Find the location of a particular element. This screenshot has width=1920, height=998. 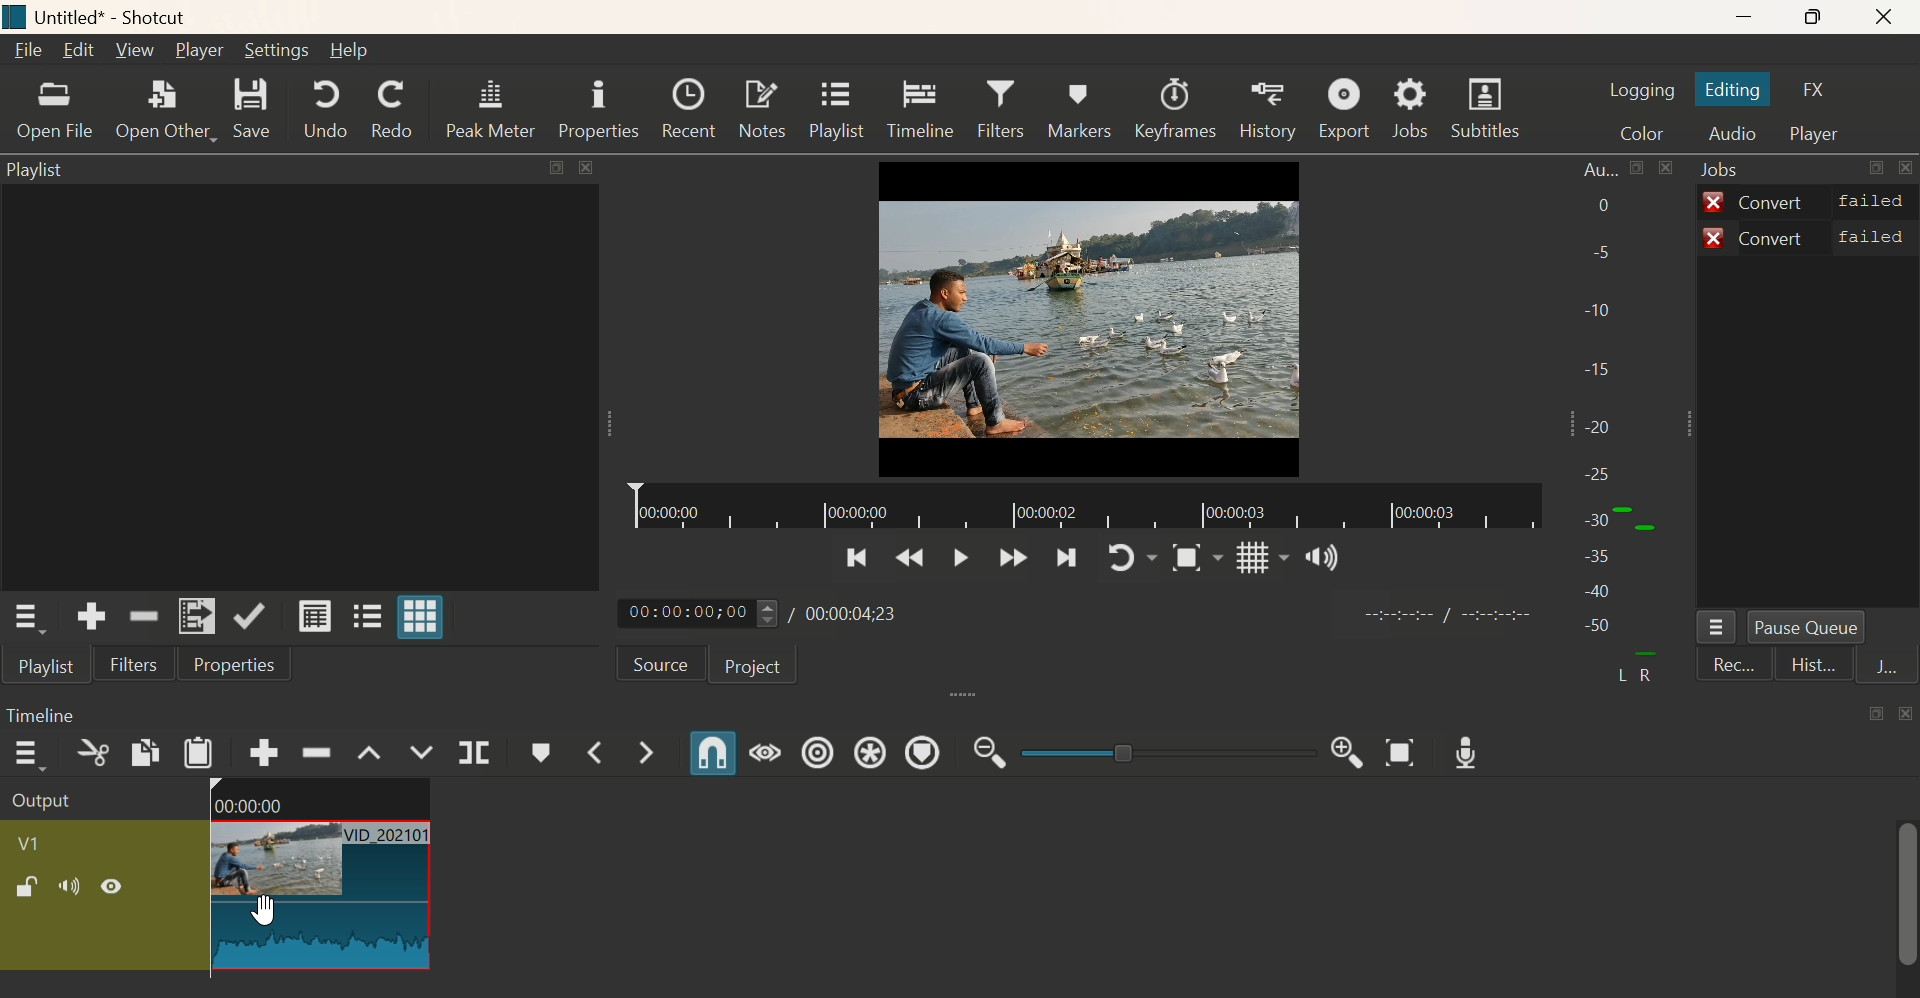

 is located at coordinates (869, 755).